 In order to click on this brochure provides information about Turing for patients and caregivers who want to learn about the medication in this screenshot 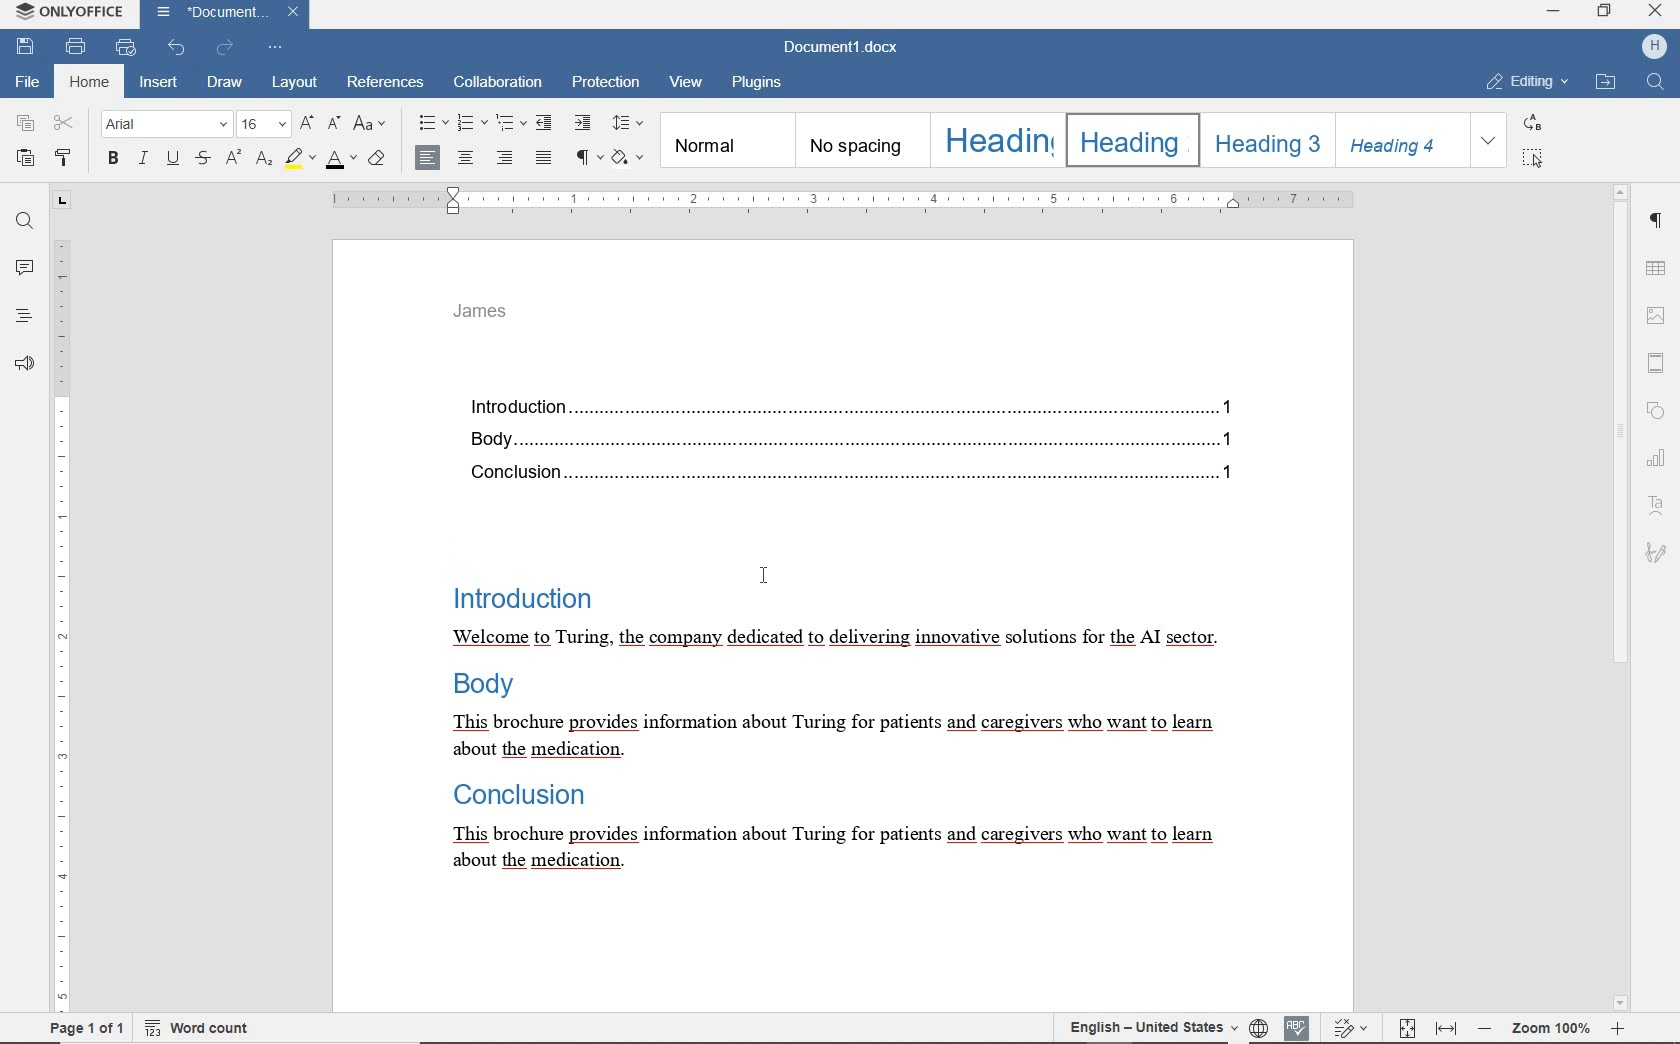, I will do `click(821, 735)`.